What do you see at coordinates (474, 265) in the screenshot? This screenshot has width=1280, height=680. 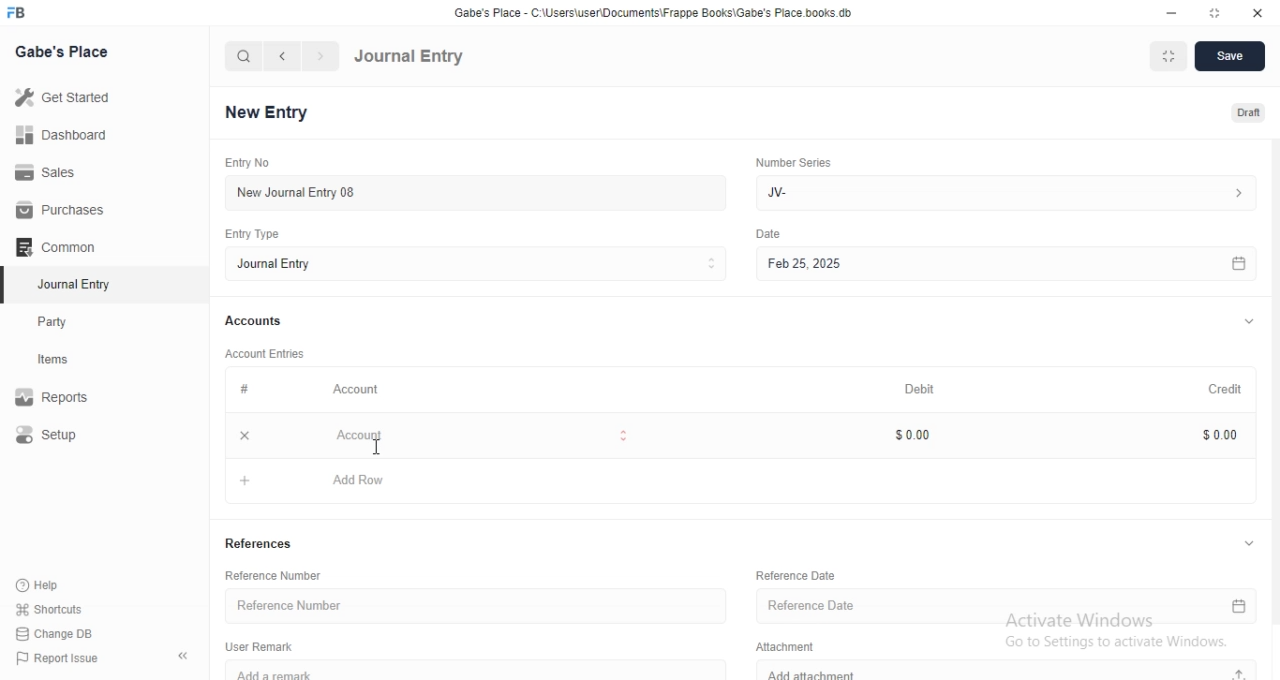 I see `Journal Entry` at bounding box center [474, 265].